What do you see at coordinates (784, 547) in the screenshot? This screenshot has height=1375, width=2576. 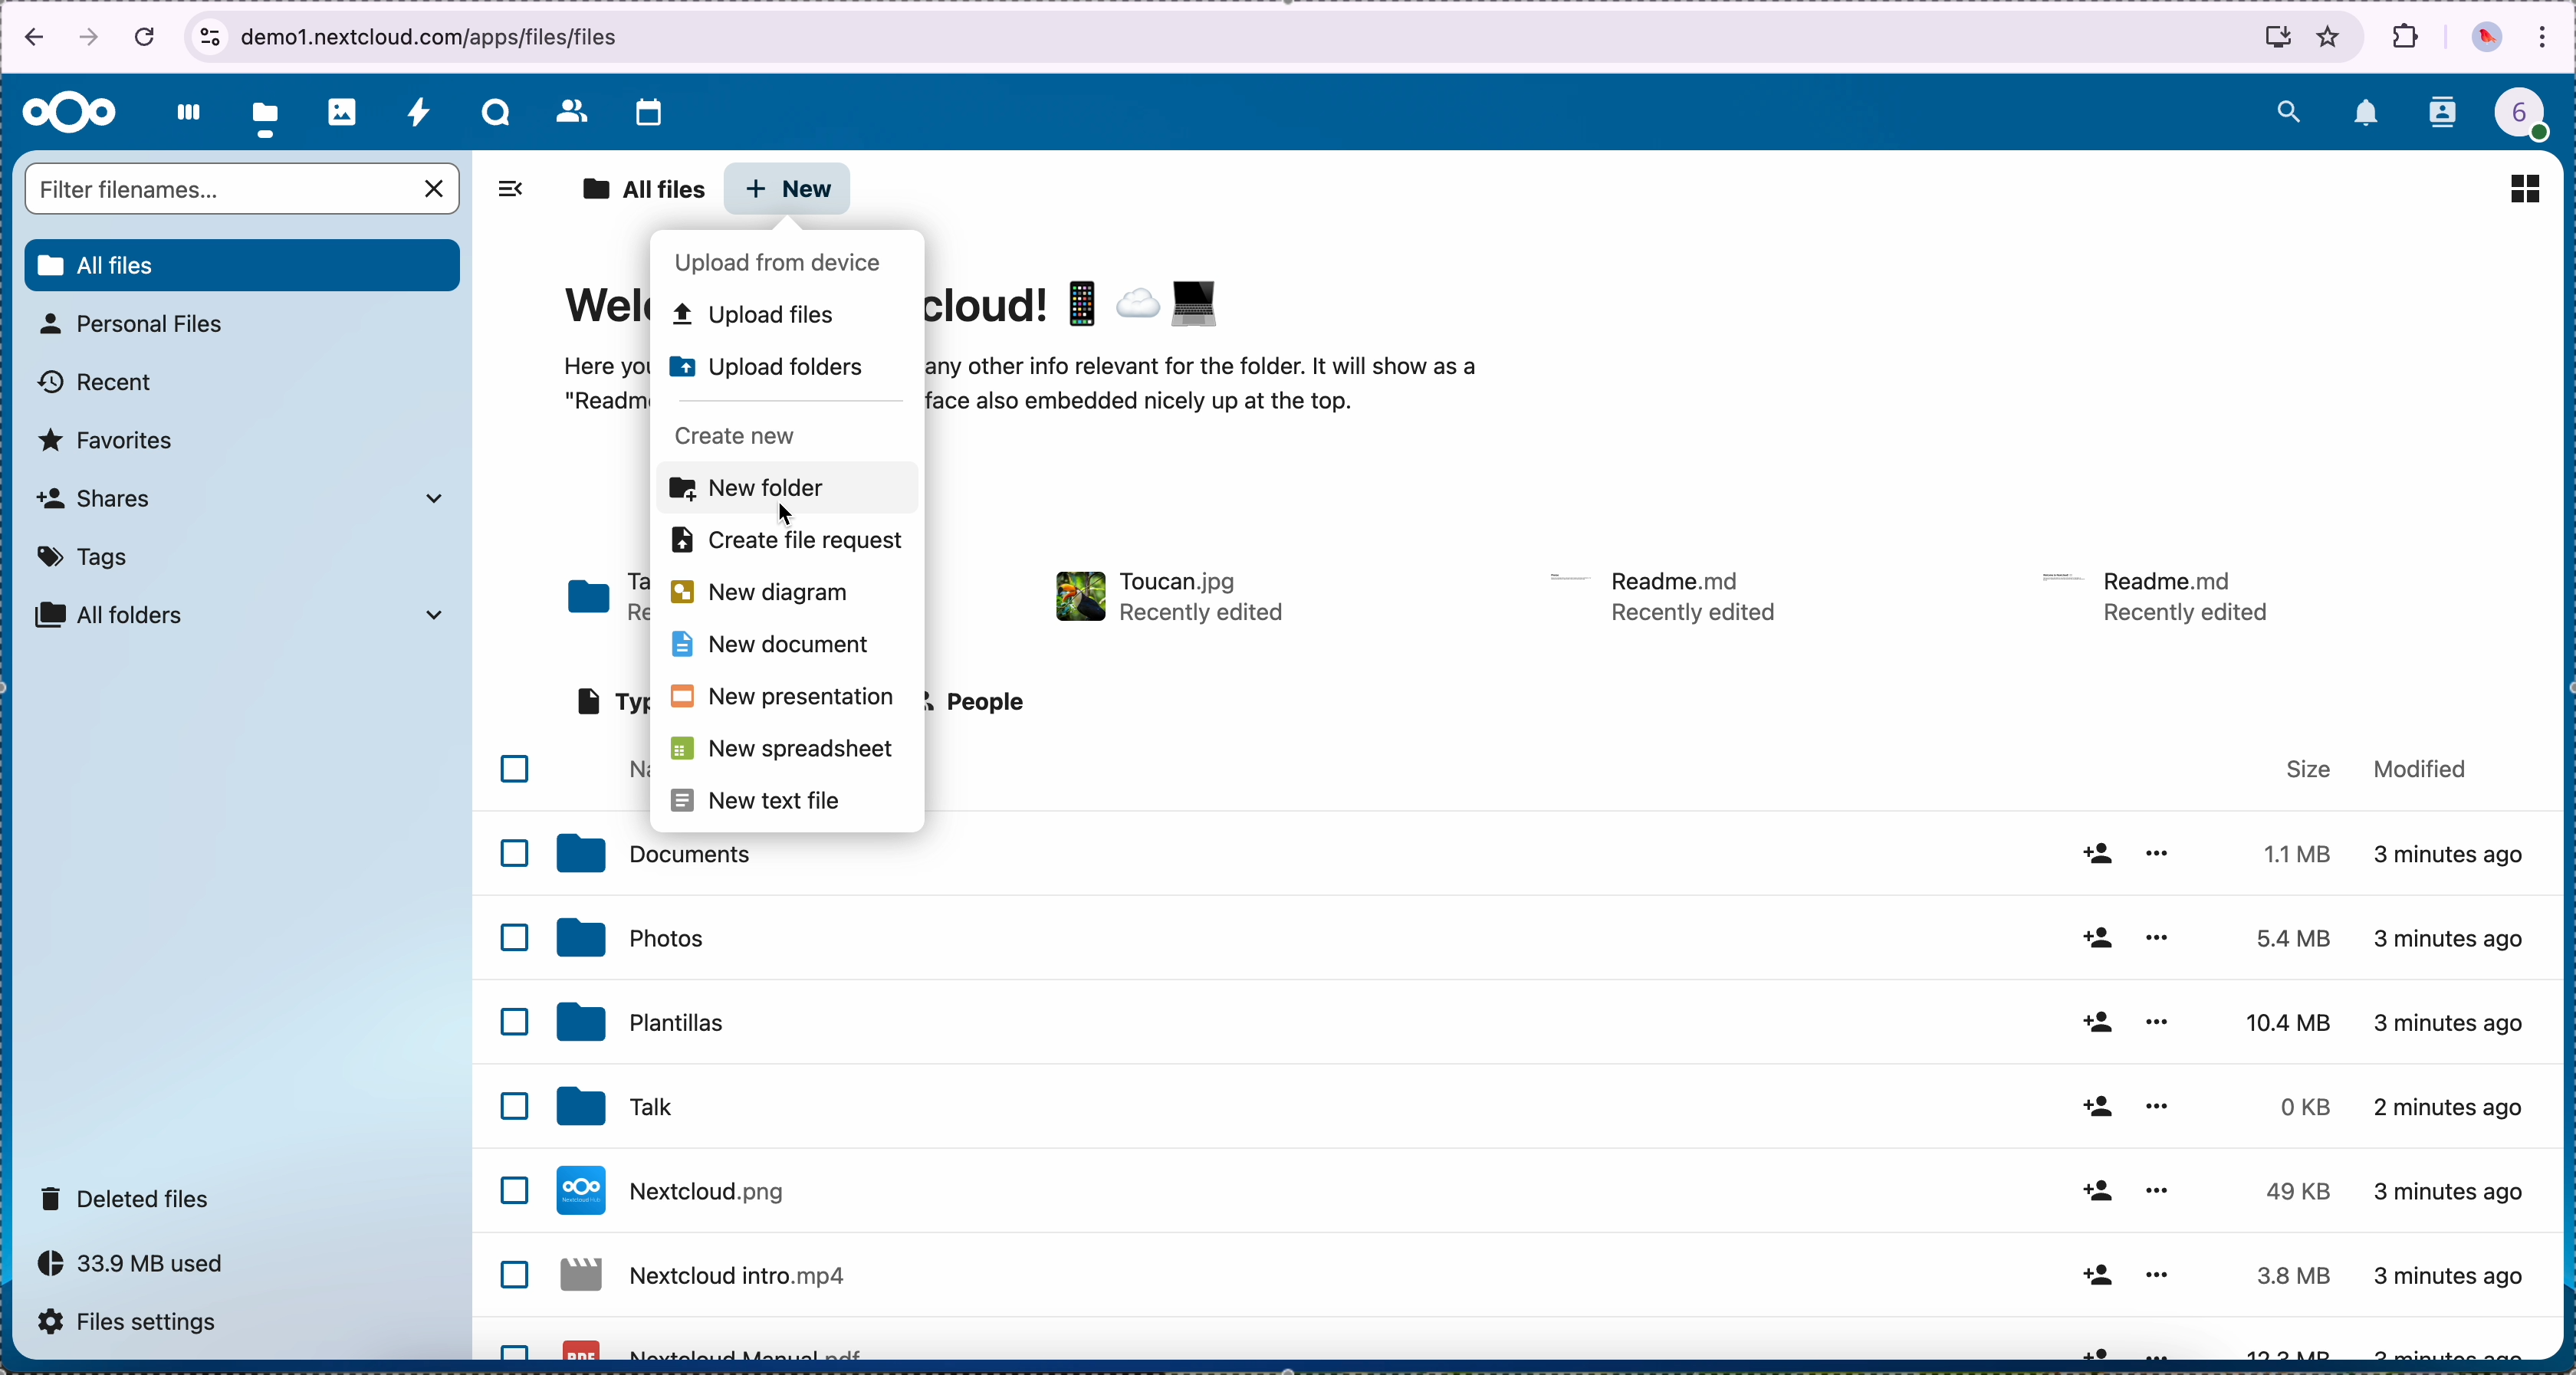 I see `create file request` at bounding box center [784, 547].